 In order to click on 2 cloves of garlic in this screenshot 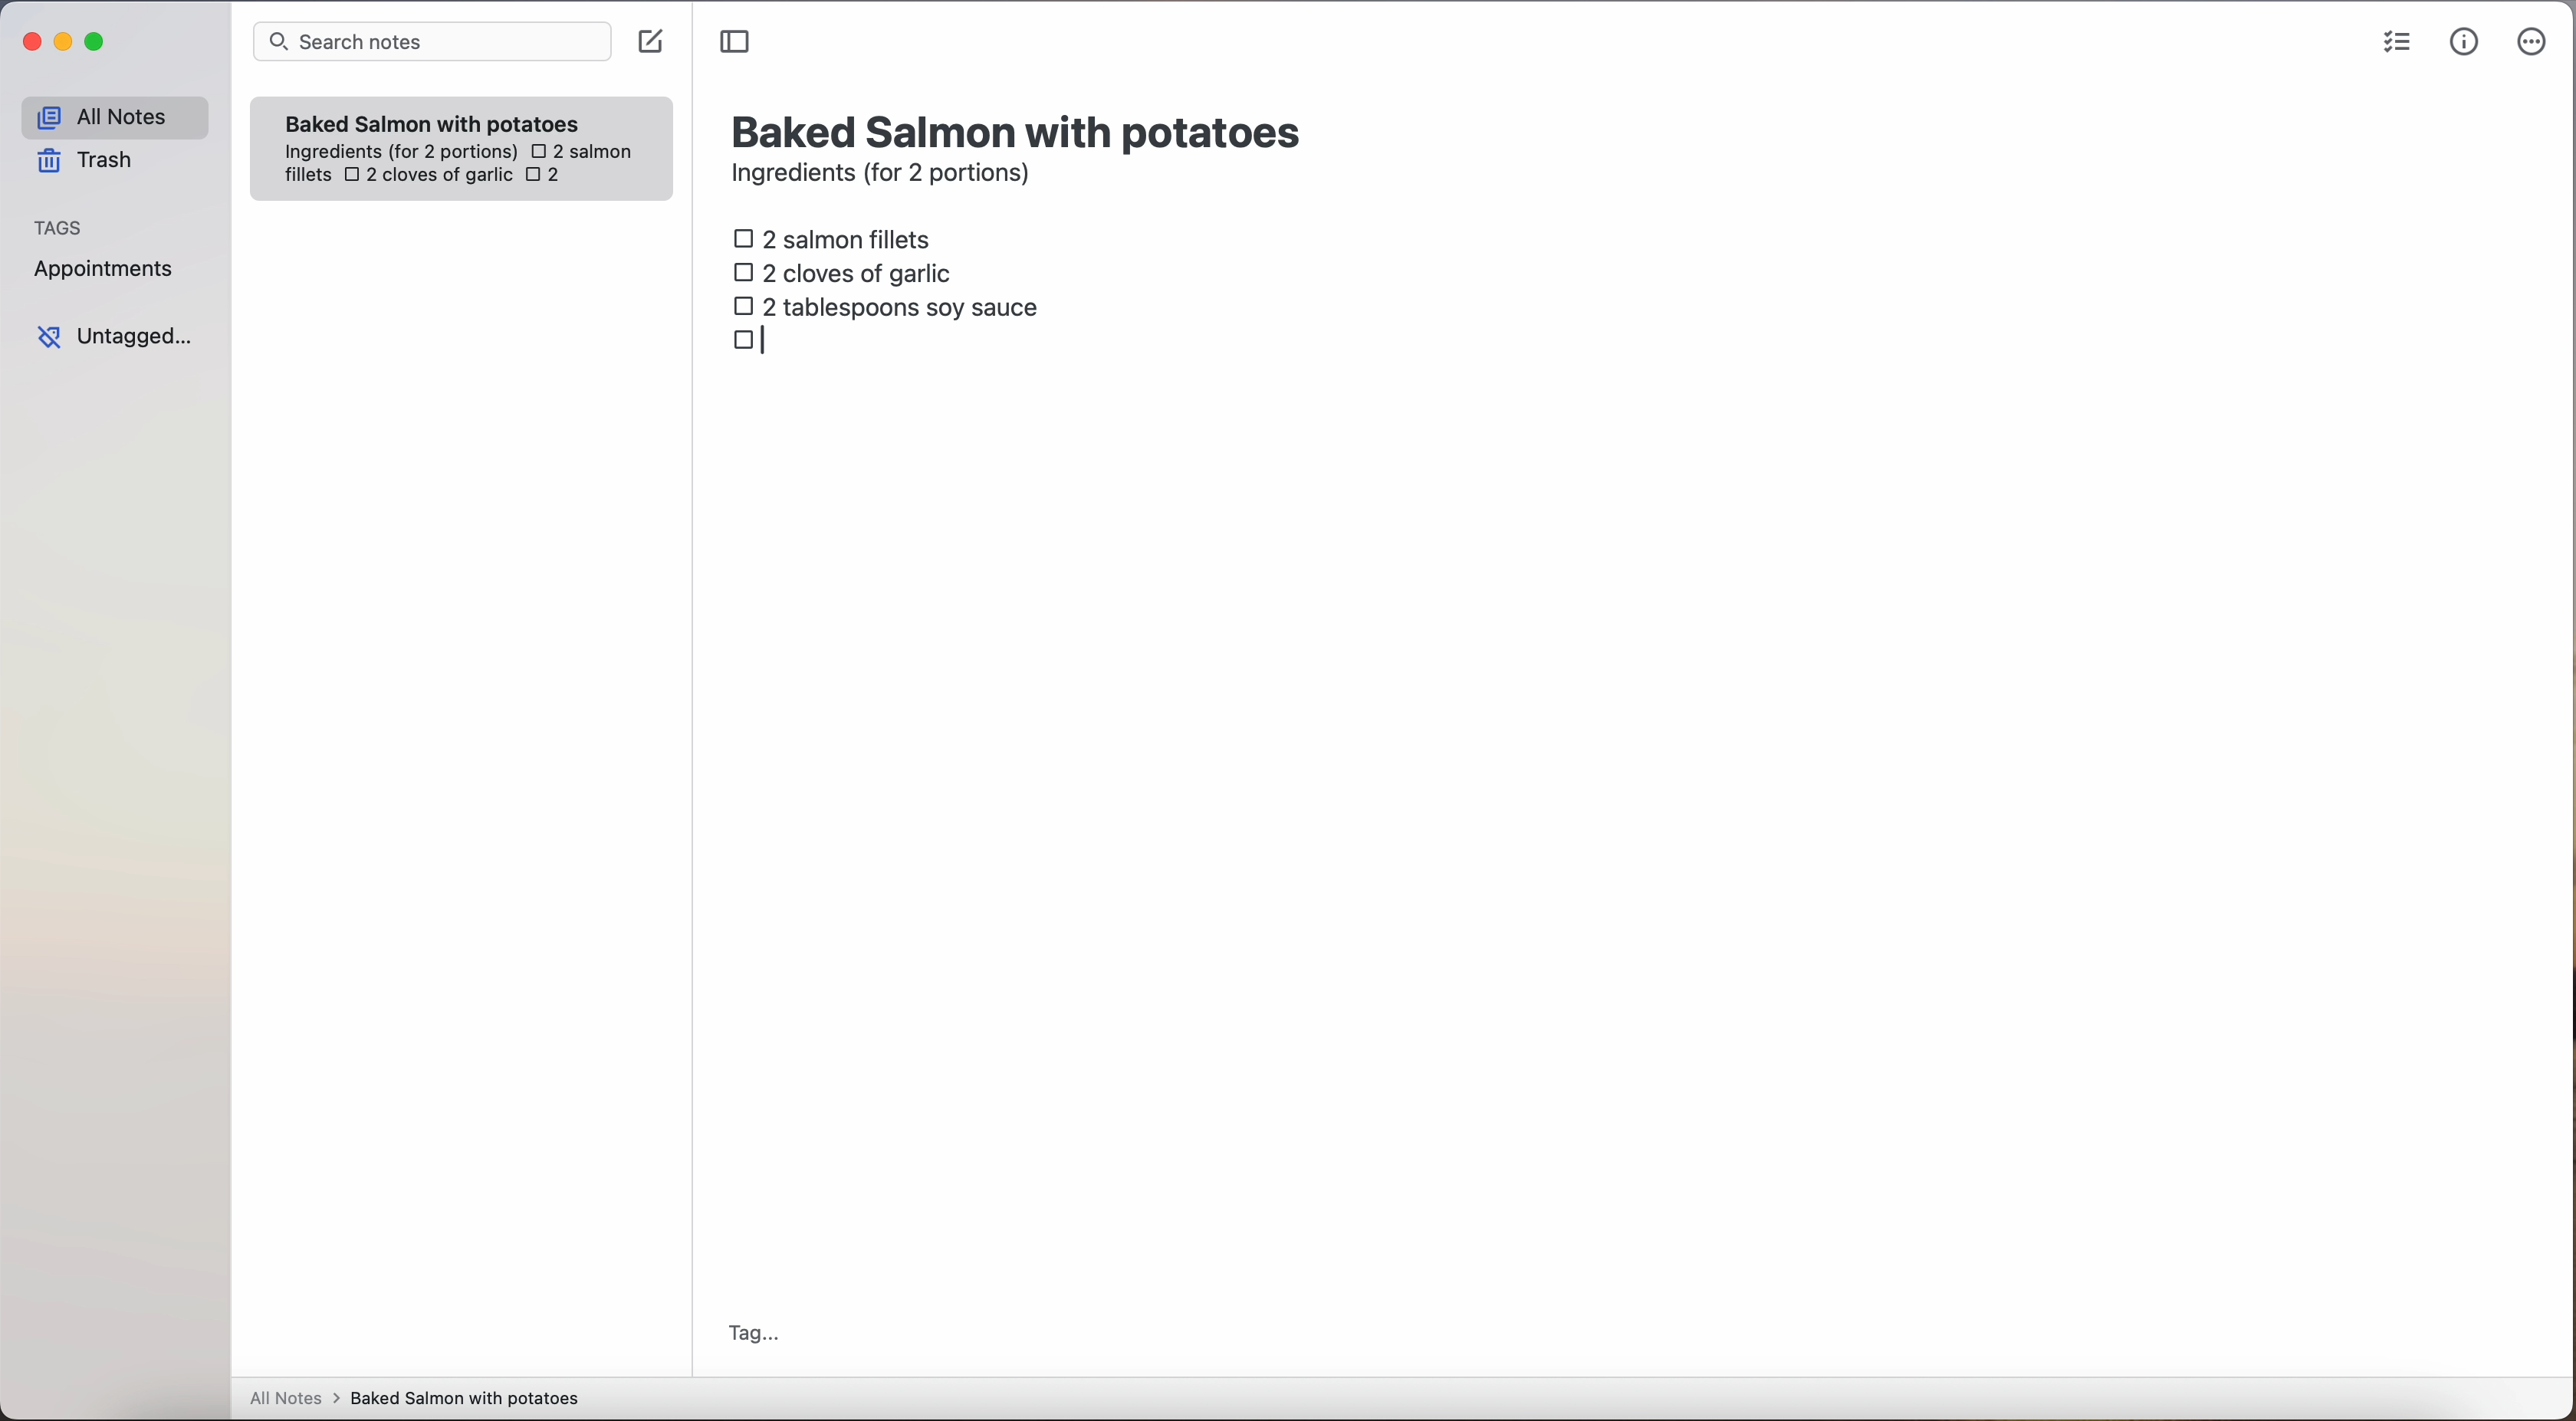, I will do `click(848, 270)`.